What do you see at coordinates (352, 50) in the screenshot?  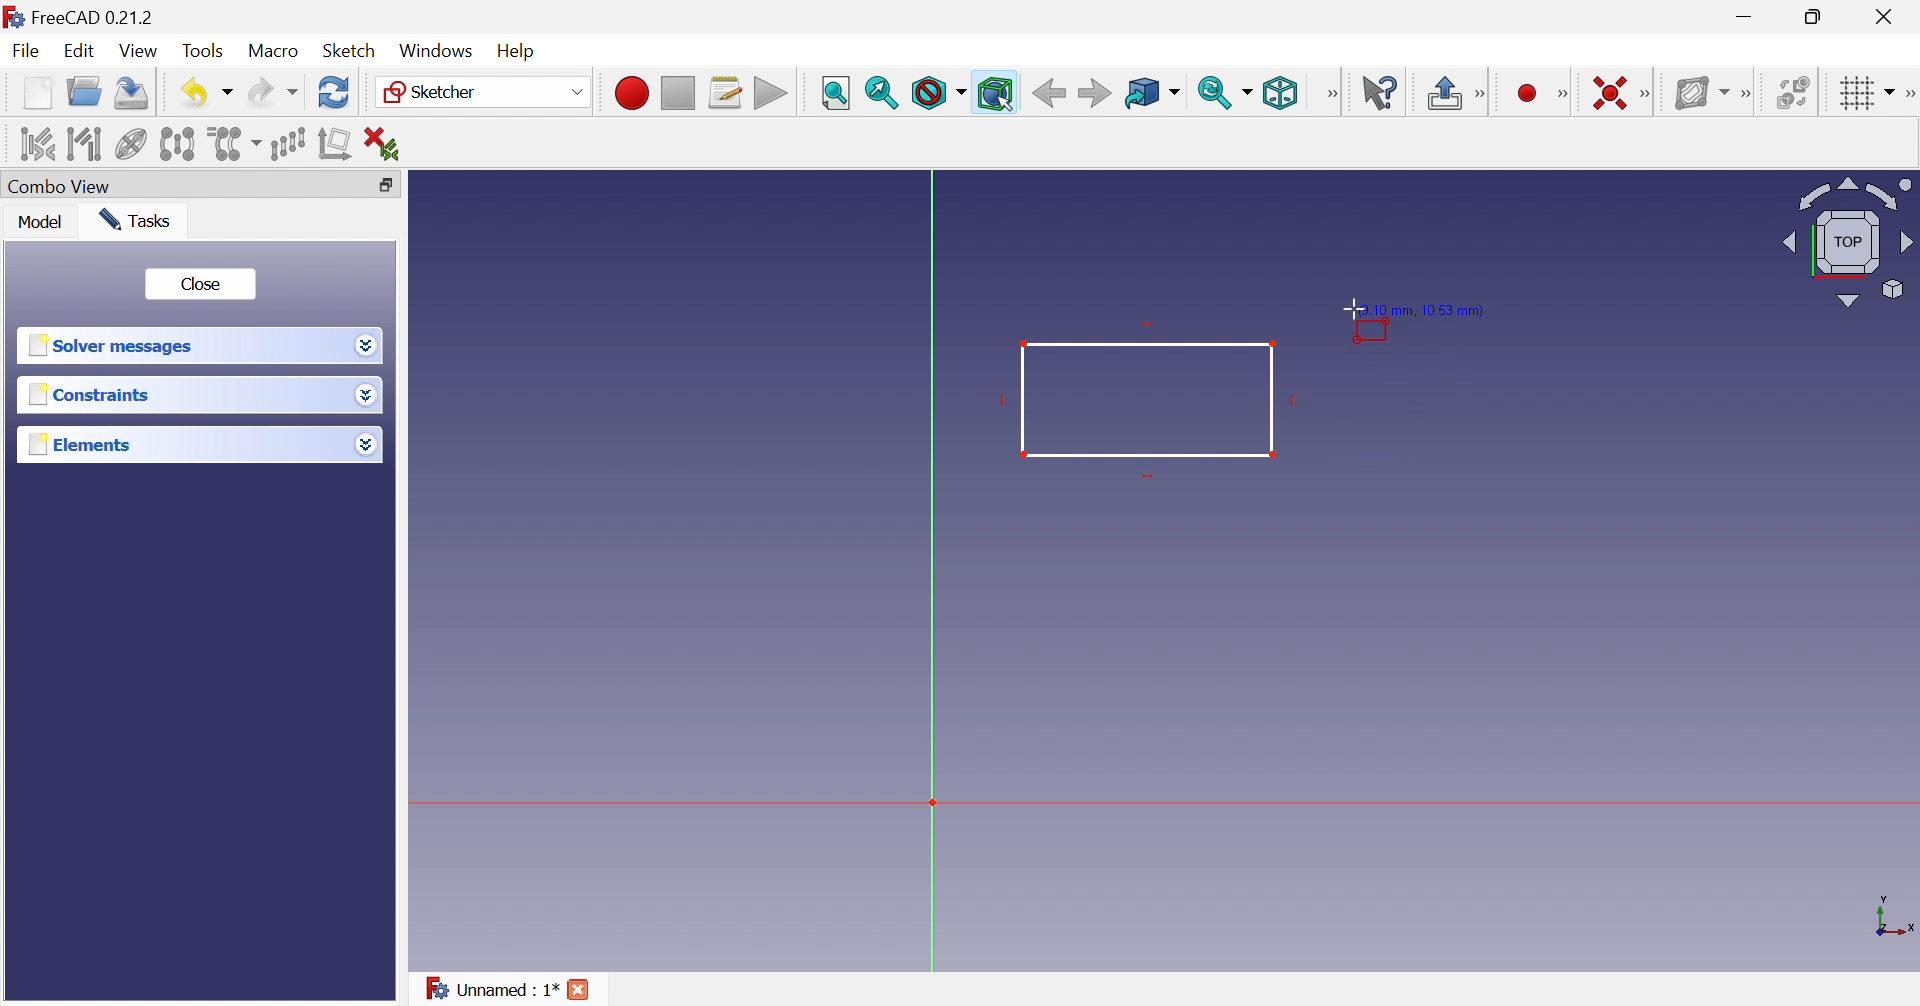 I see `Sketch` at bounding box center [352, 50].